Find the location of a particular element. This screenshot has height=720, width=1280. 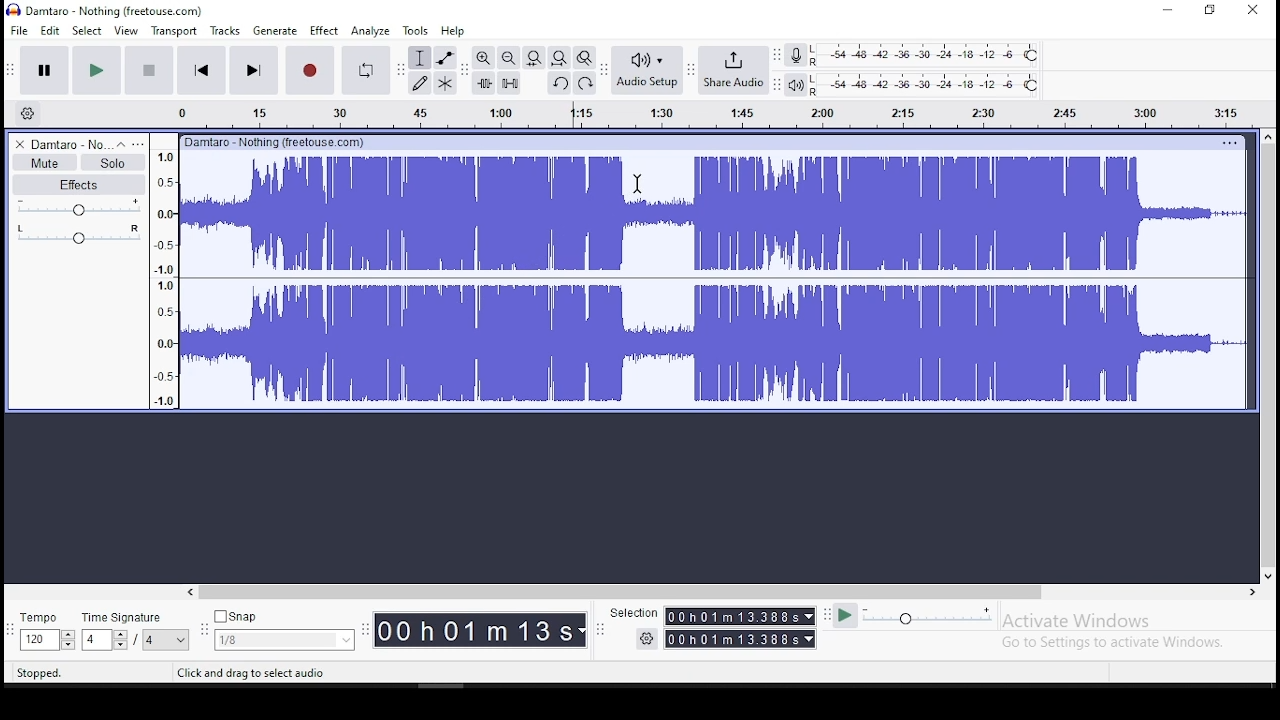

analyze is located at coordinates (372, 32).